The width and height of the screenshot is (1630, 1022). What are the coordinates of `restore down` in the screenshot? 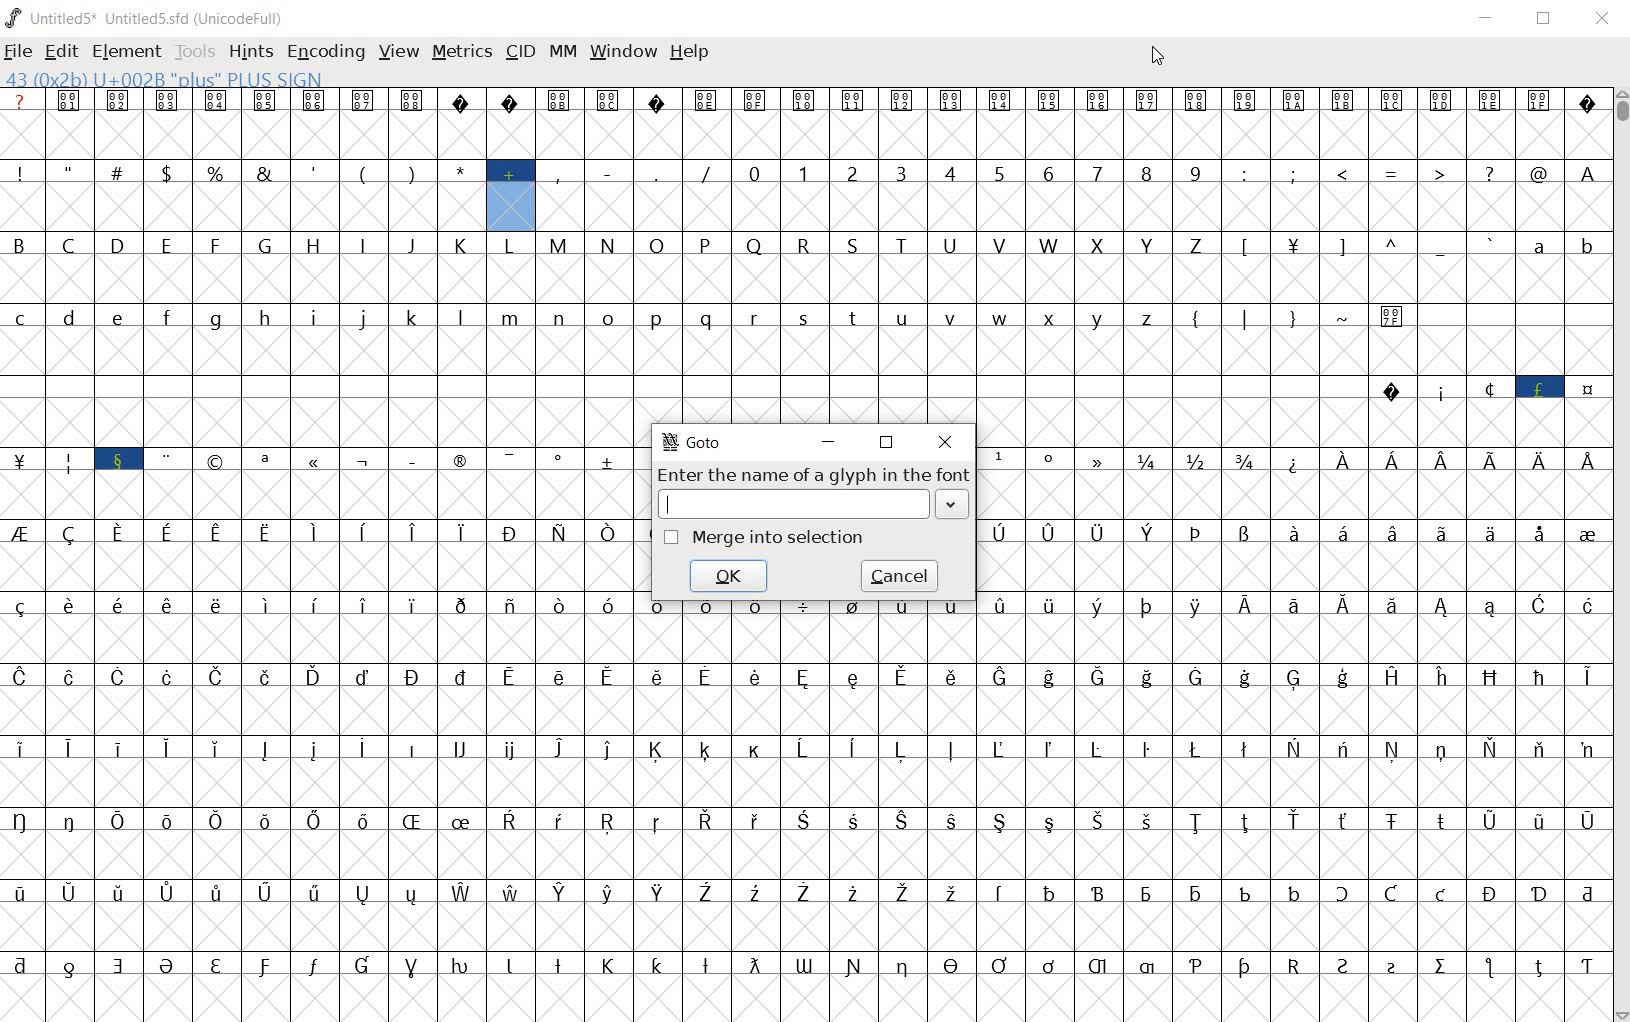 It's located at (1542, 20).